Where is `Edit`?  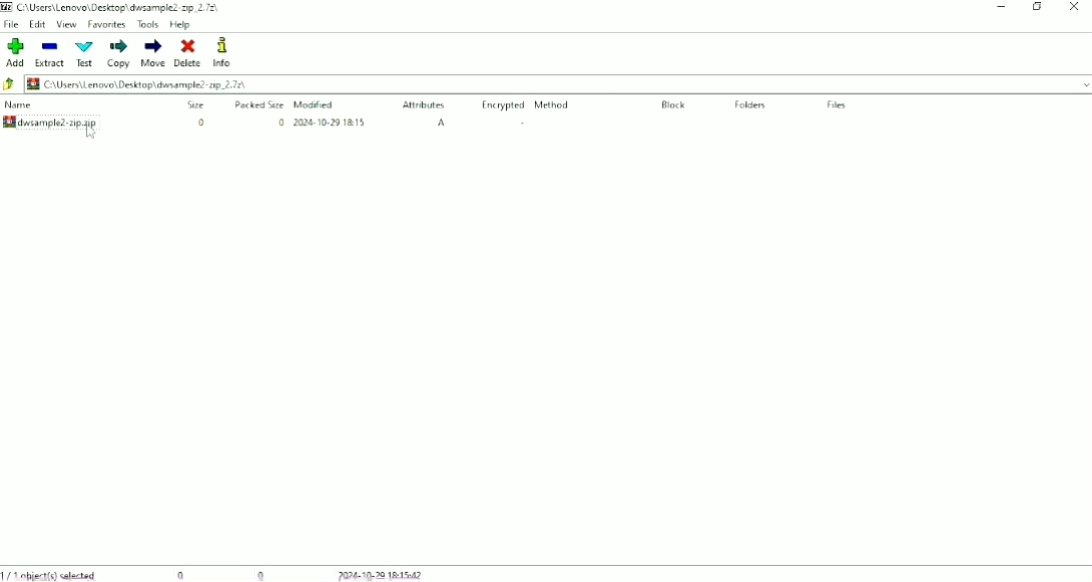
Edit is located at coordinates (37, 24).